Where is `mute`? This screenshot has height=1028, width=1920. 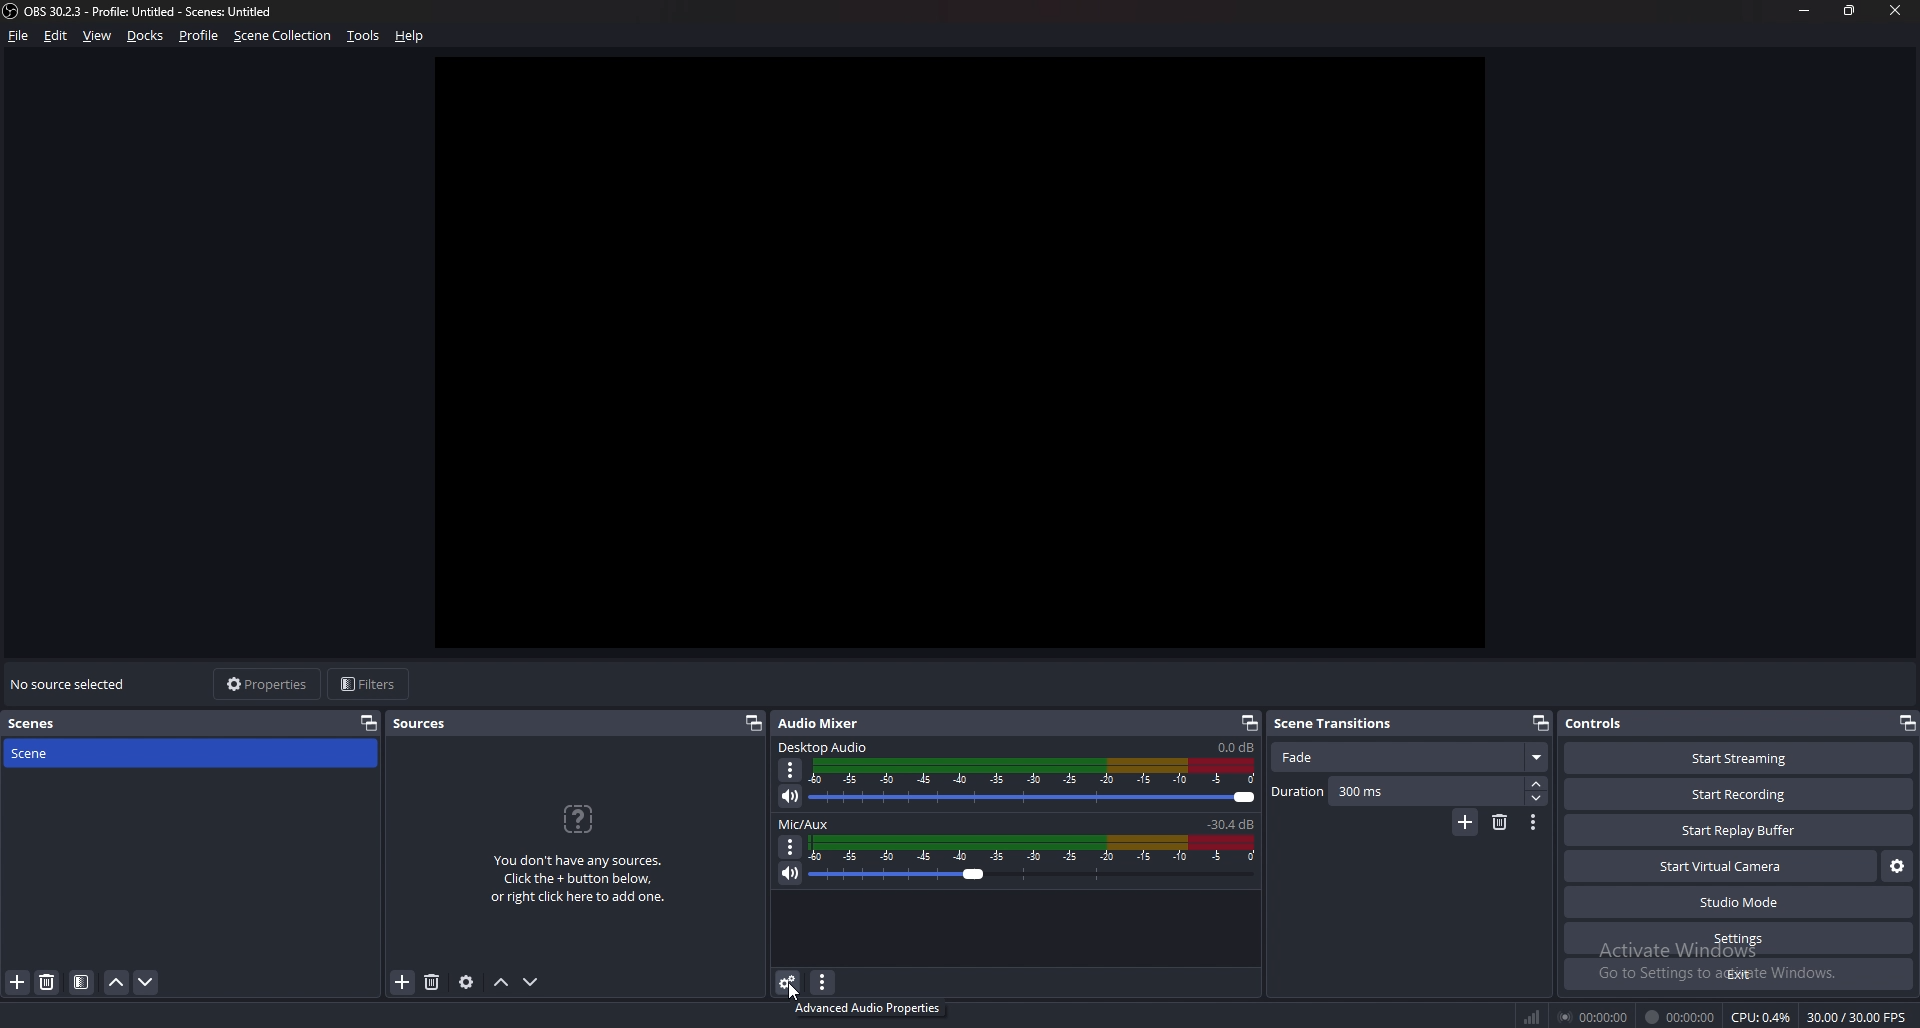
mute is located at coordinates (792, 795).